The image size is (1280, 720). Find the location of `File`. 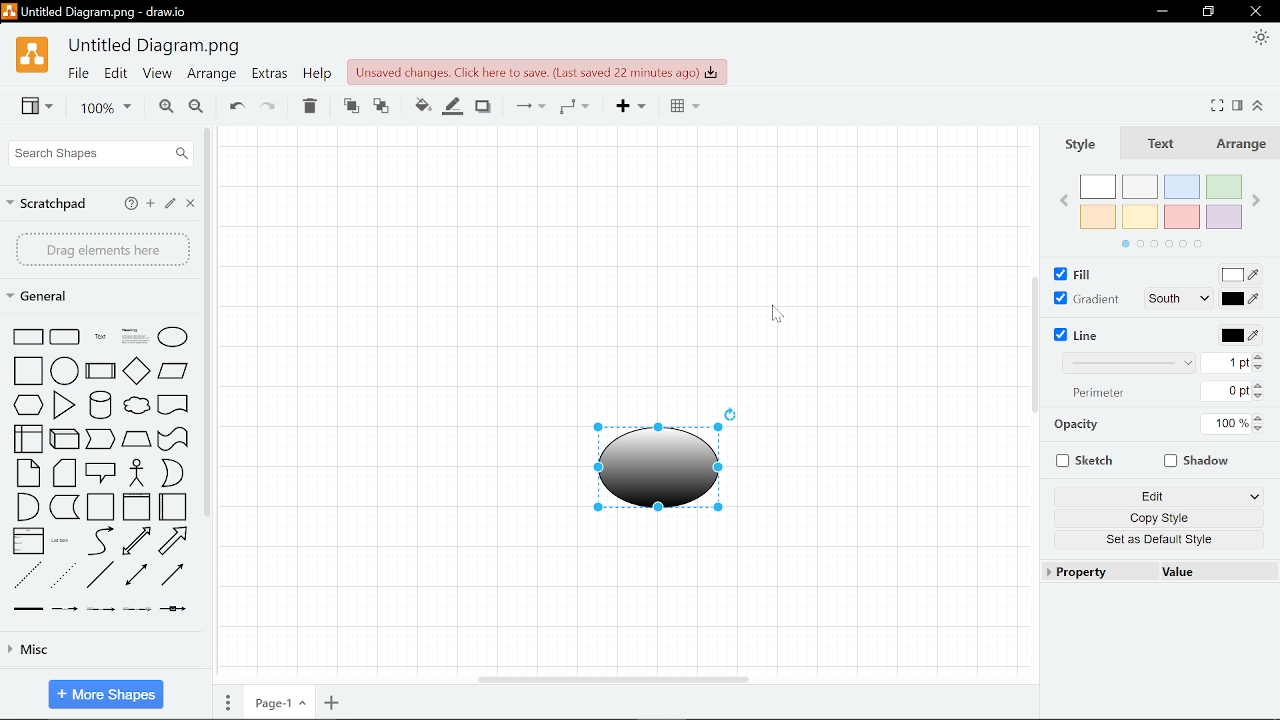

File is located at coordinates (76, 73).